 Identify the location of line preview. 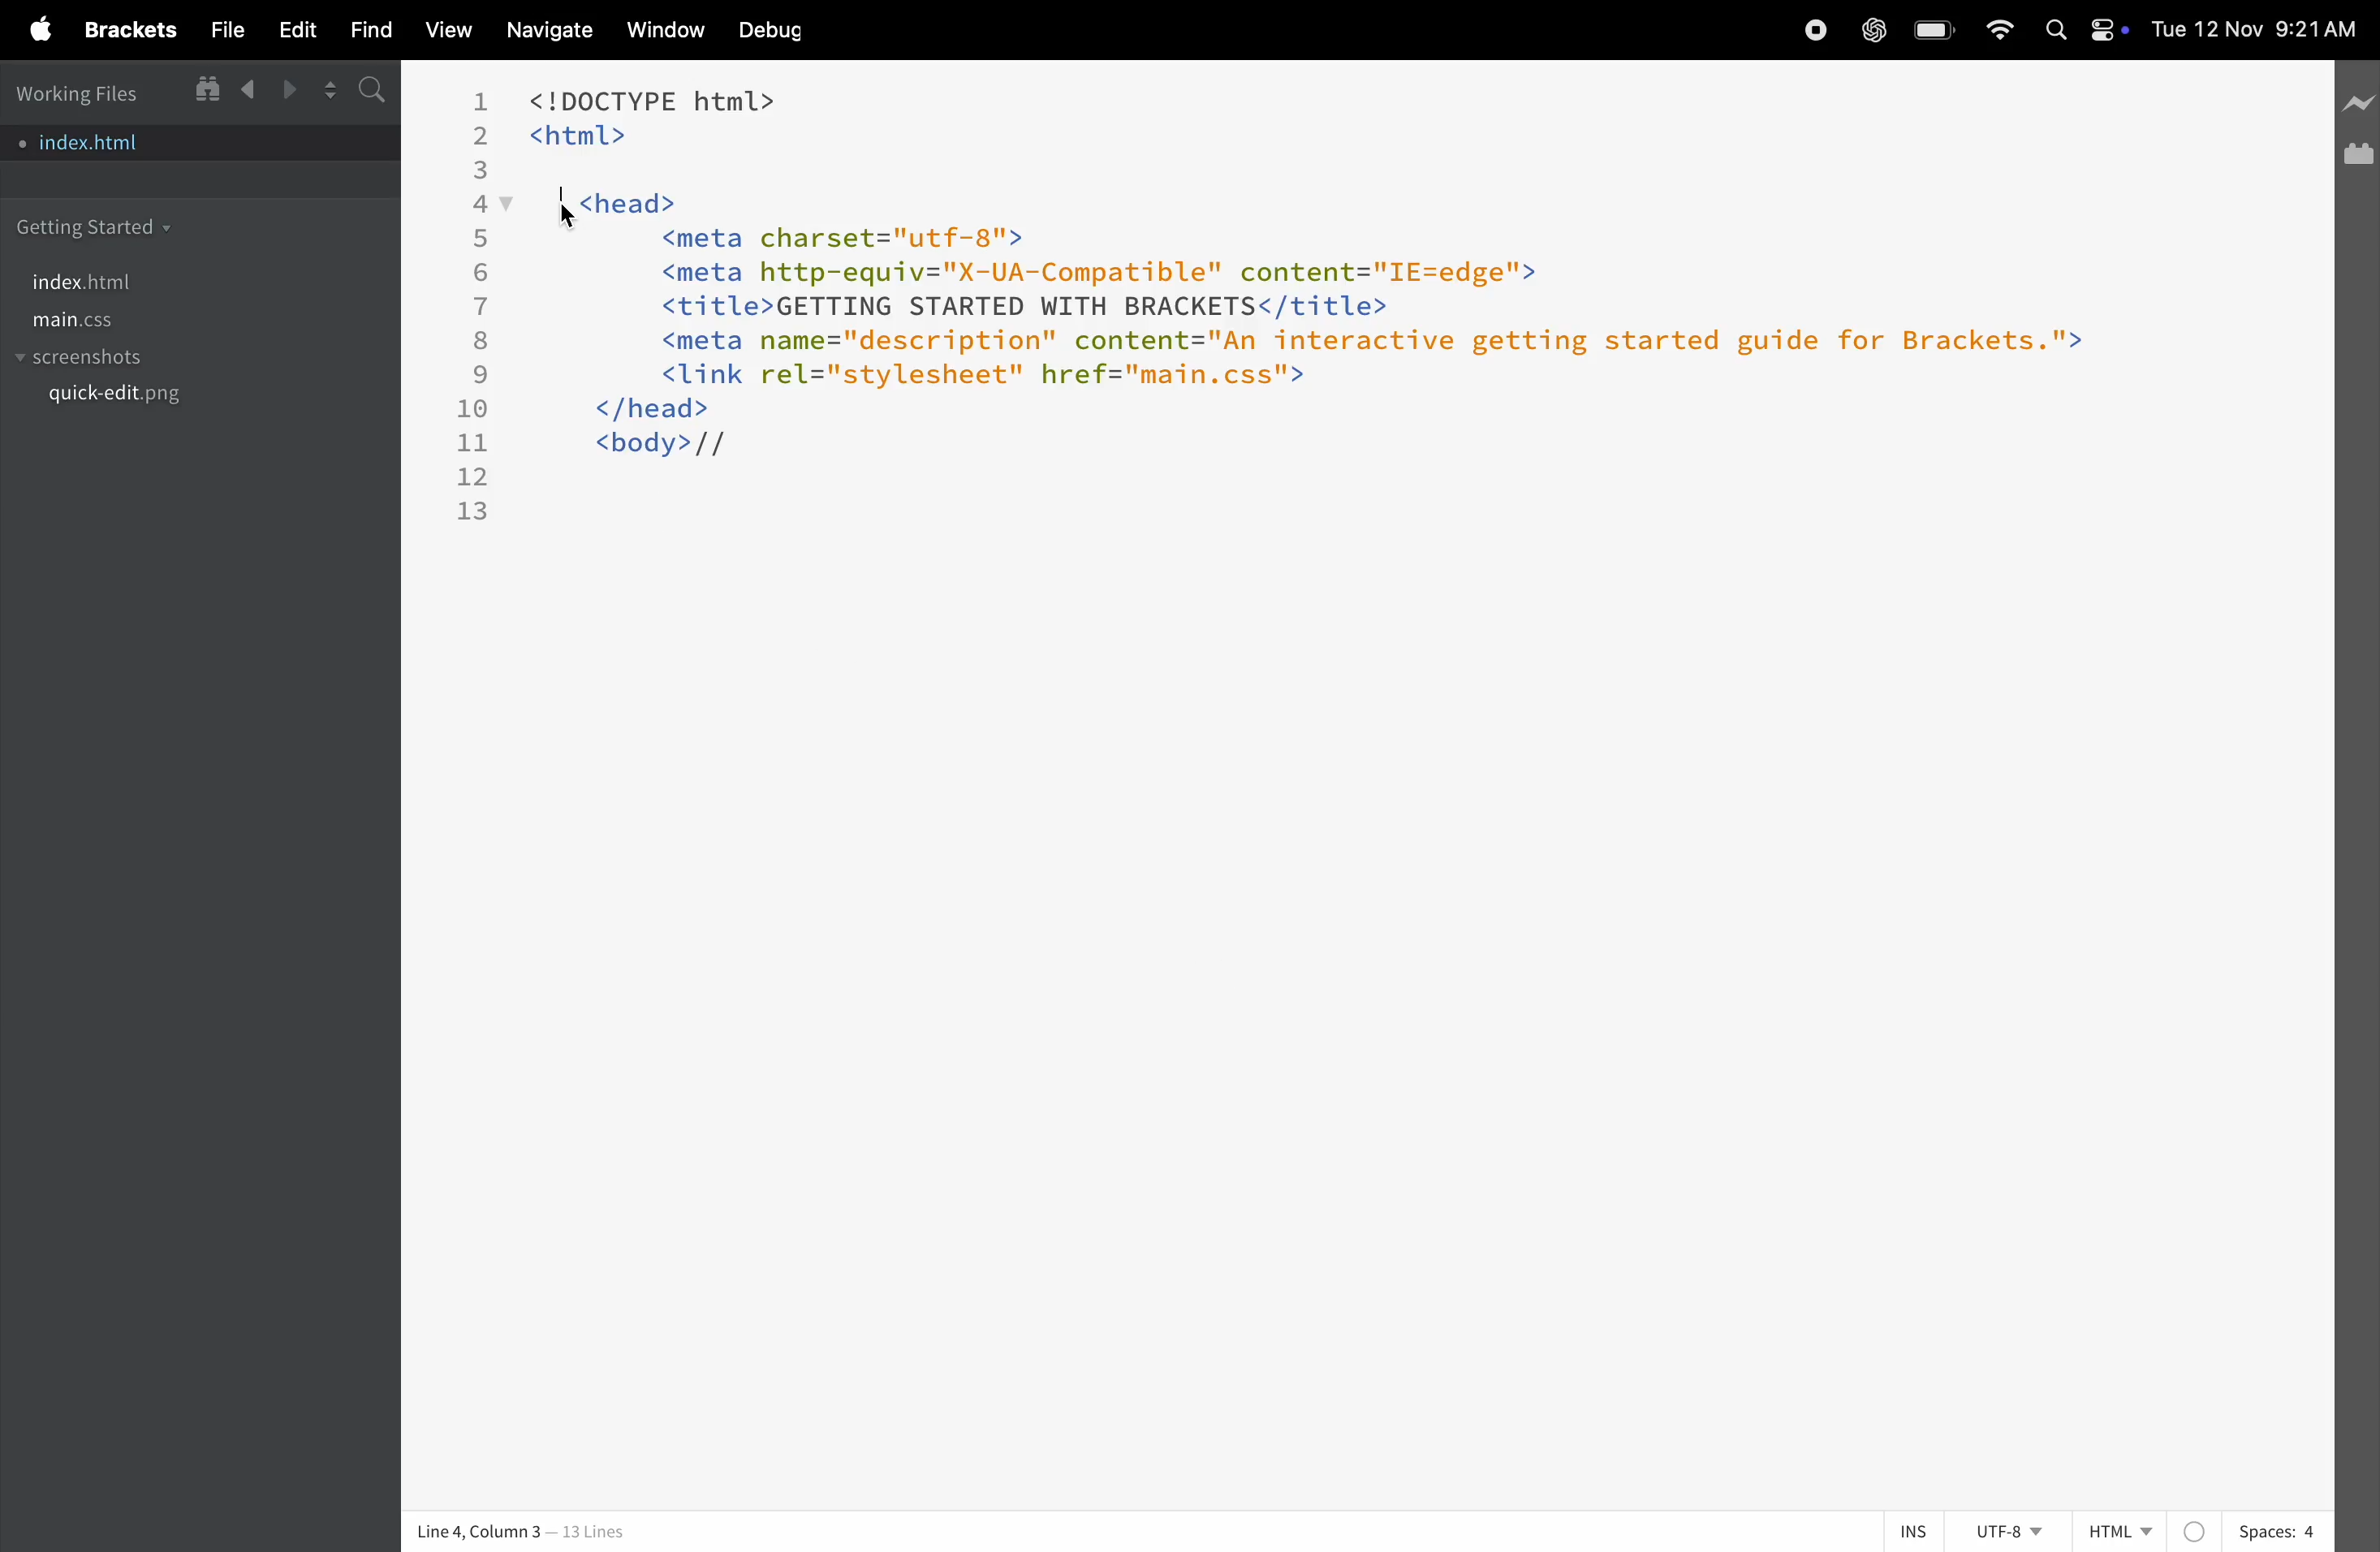
(2357, 104).